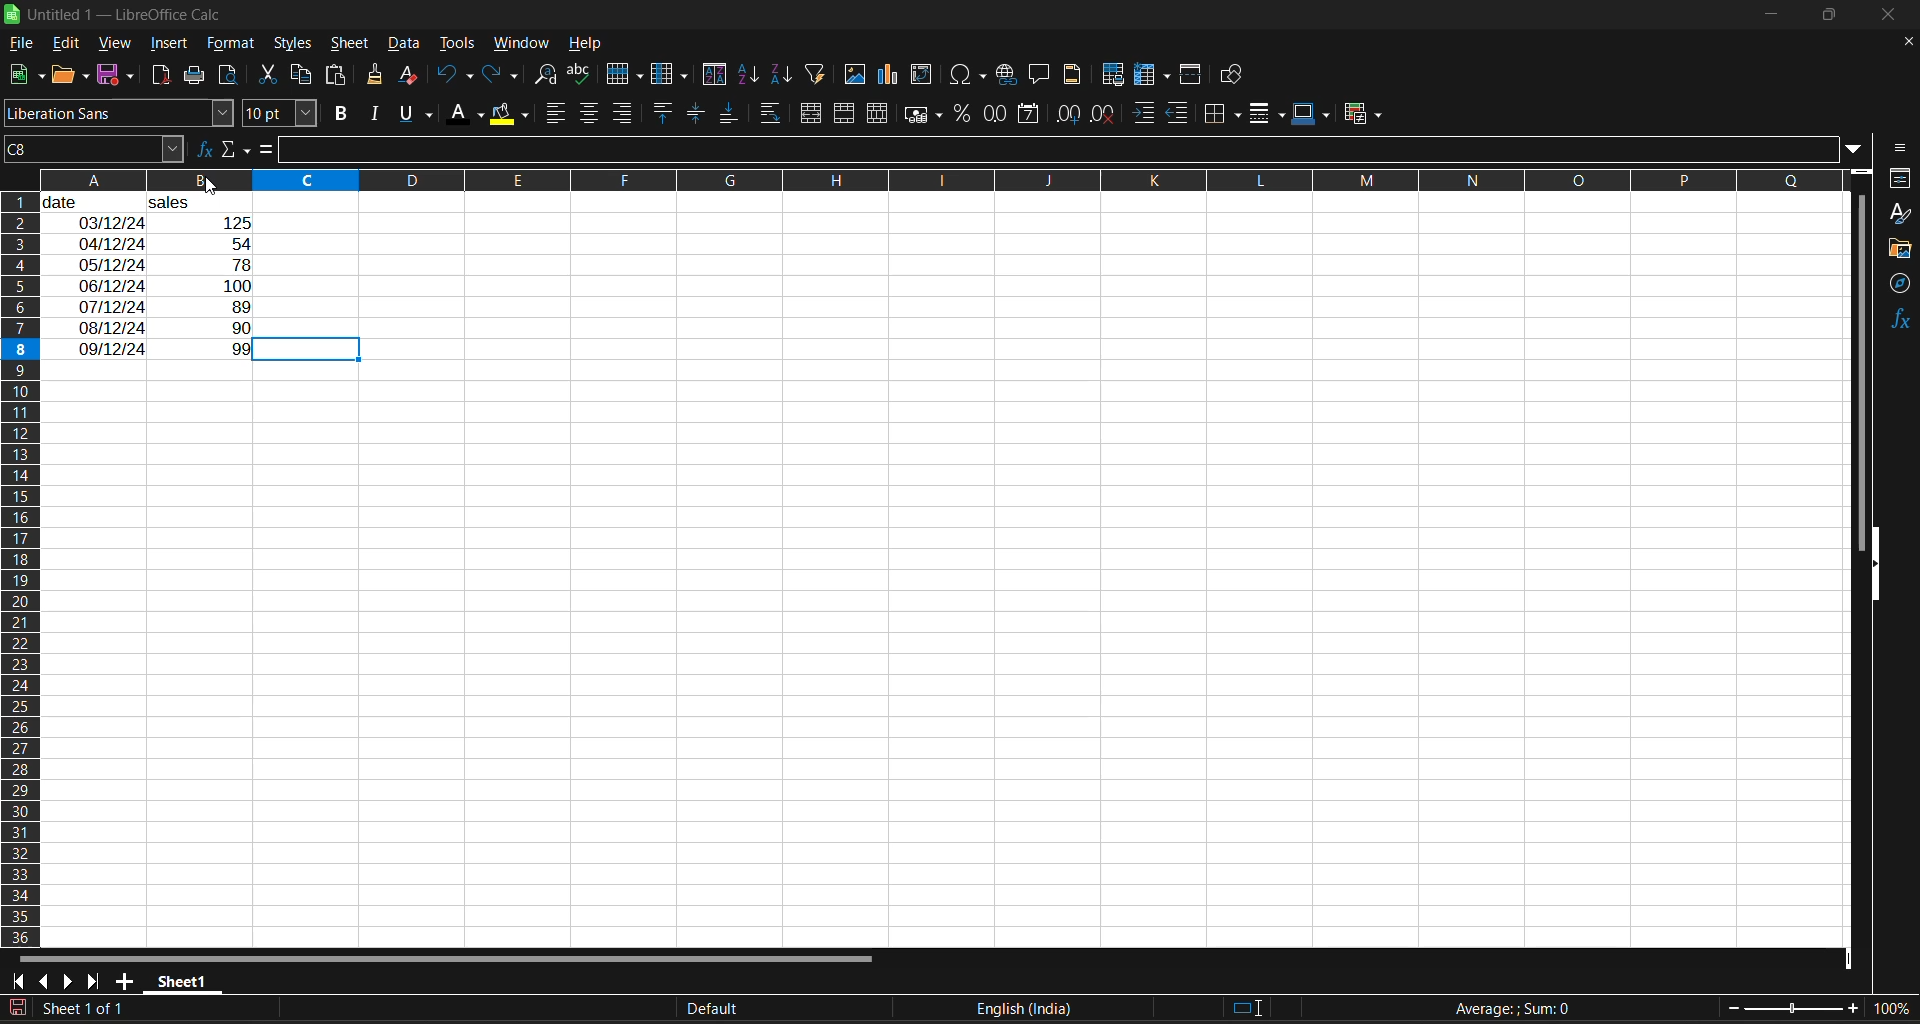 Image resolution: width=1920 pixels, height=1024 pixels. I want to click on conditional, so click(1360, 115).